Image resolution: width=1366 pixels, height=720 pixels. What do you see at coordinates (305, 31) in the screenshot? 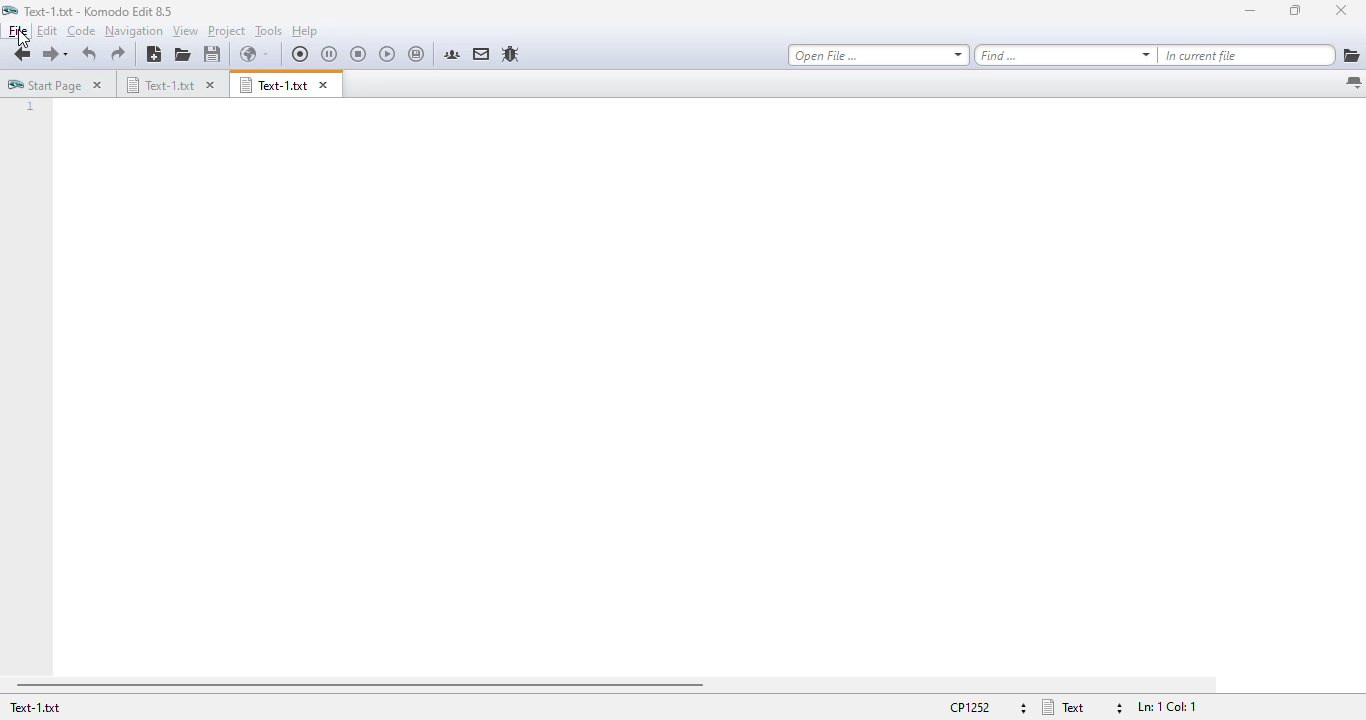
I see `help` at bounding box center [305, 31].